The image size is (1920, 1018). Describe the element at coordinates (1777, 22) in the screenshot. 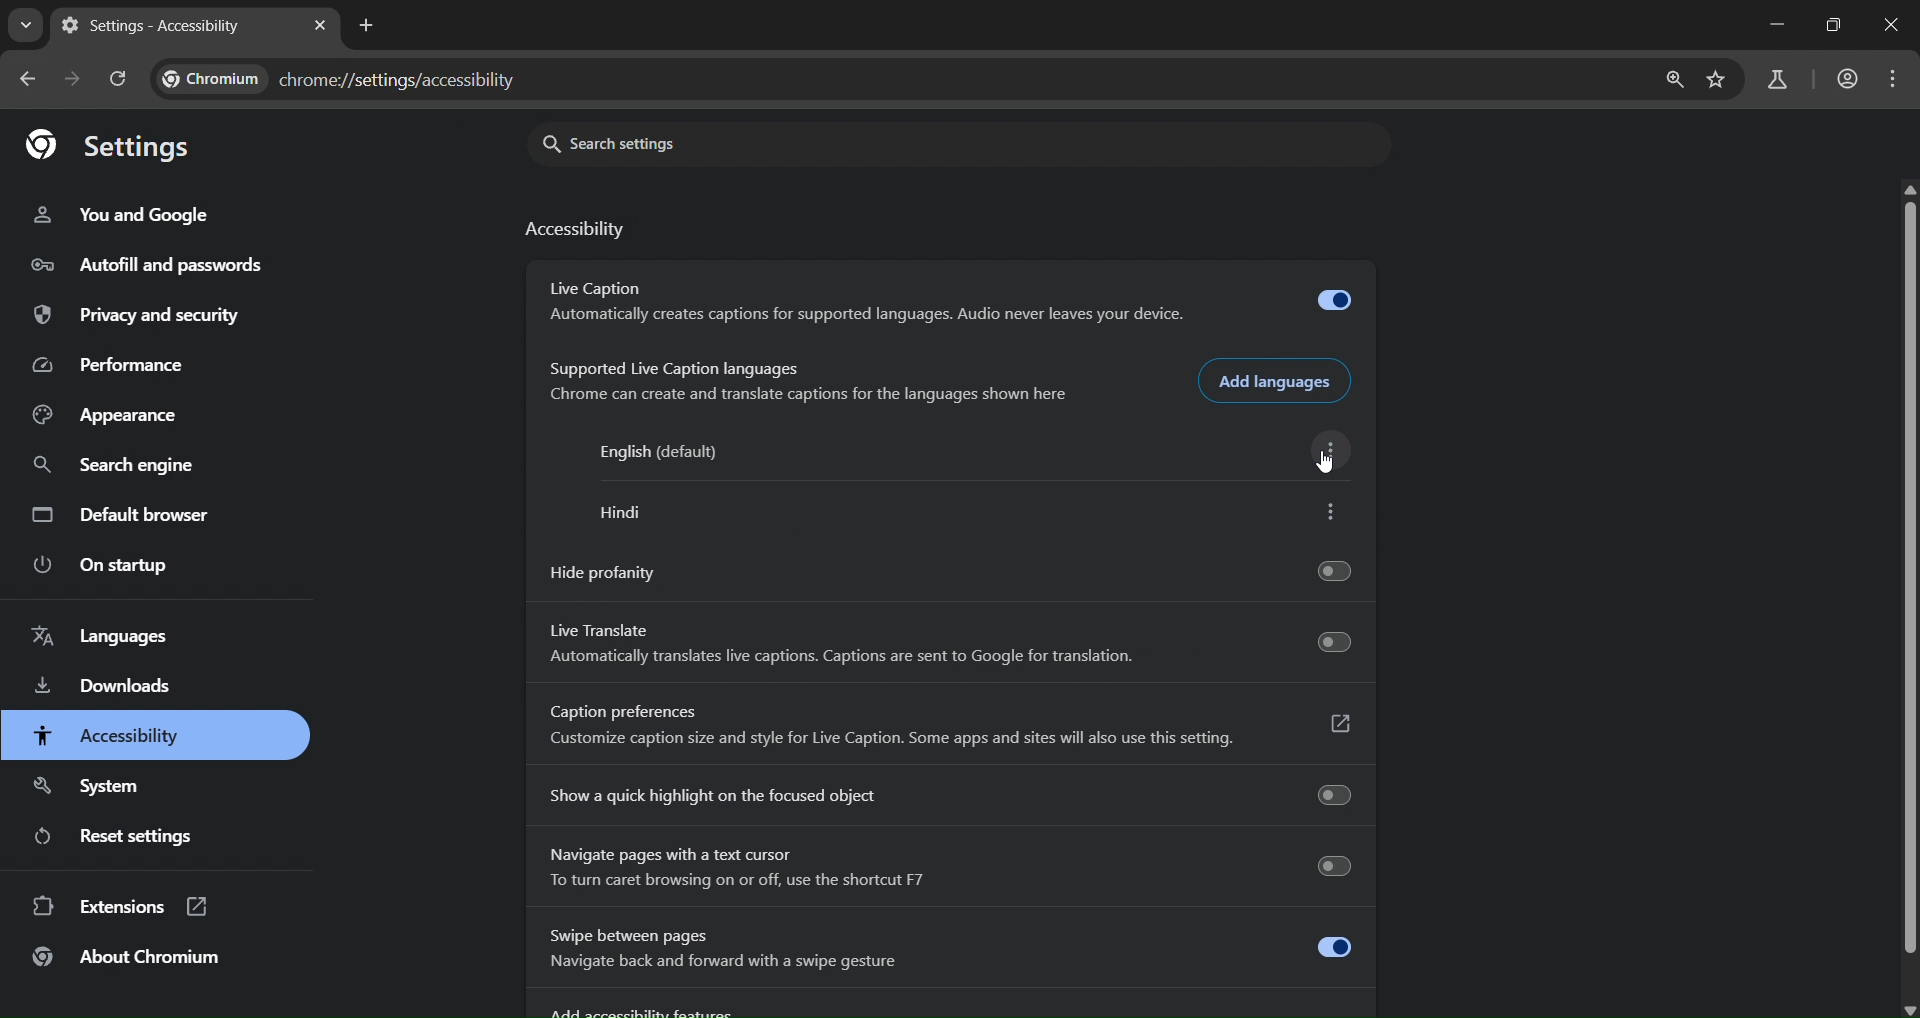

I see `minimize` at that location.